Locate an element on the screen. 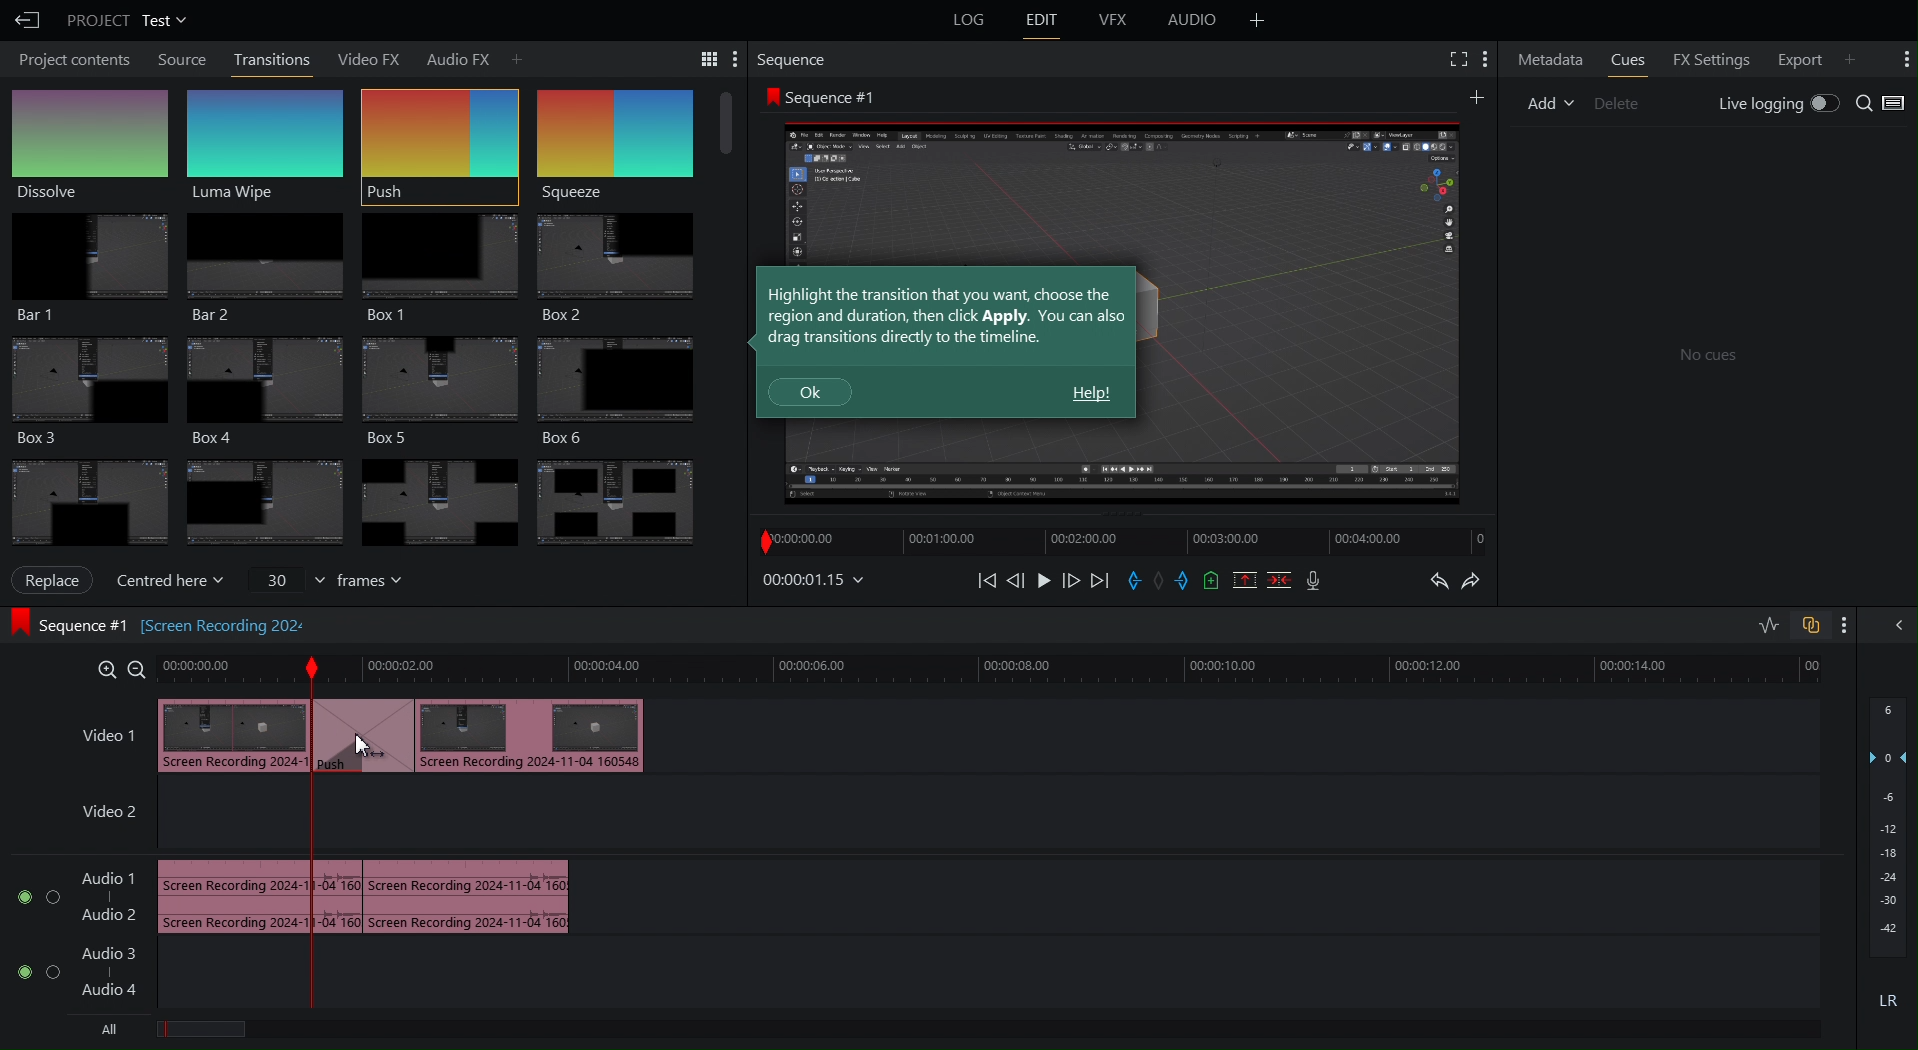  Exit Marker is located at coordinates (1188, 584).